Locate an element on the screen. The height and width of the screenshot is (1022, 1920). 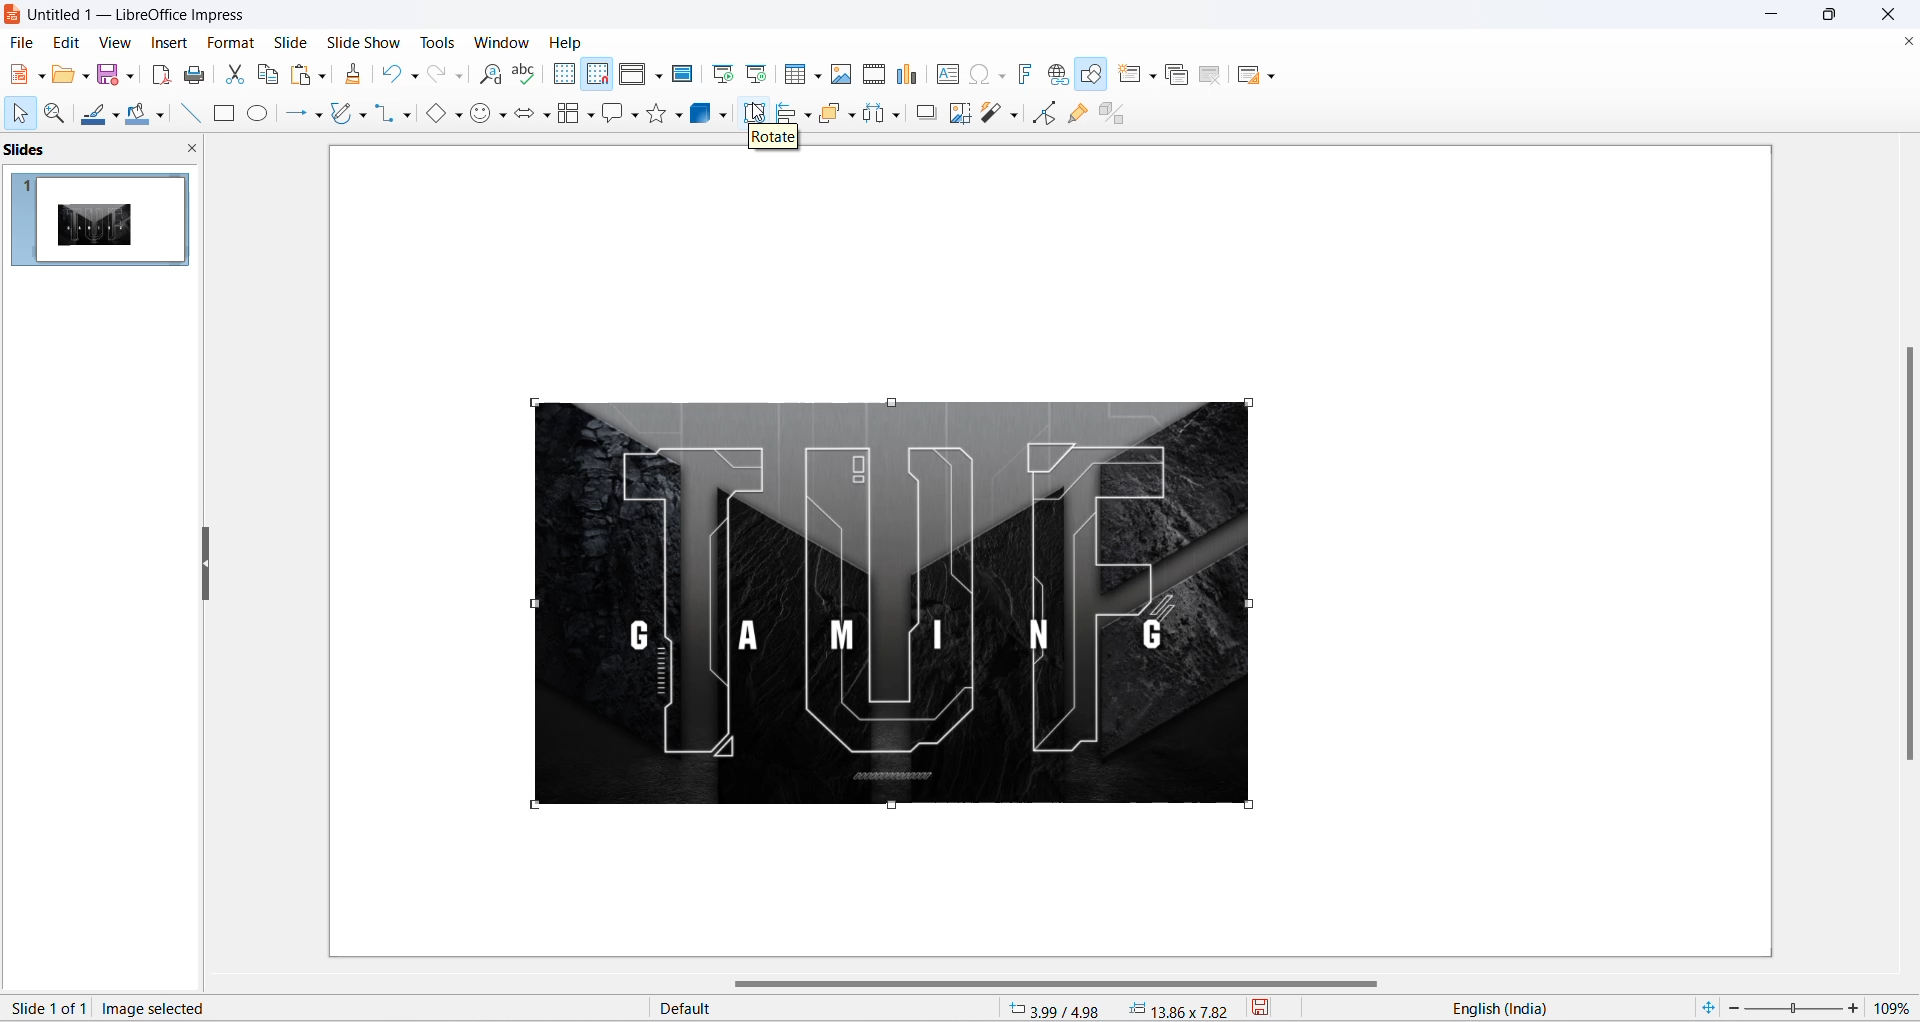
align is located at coordinates (788, 114).